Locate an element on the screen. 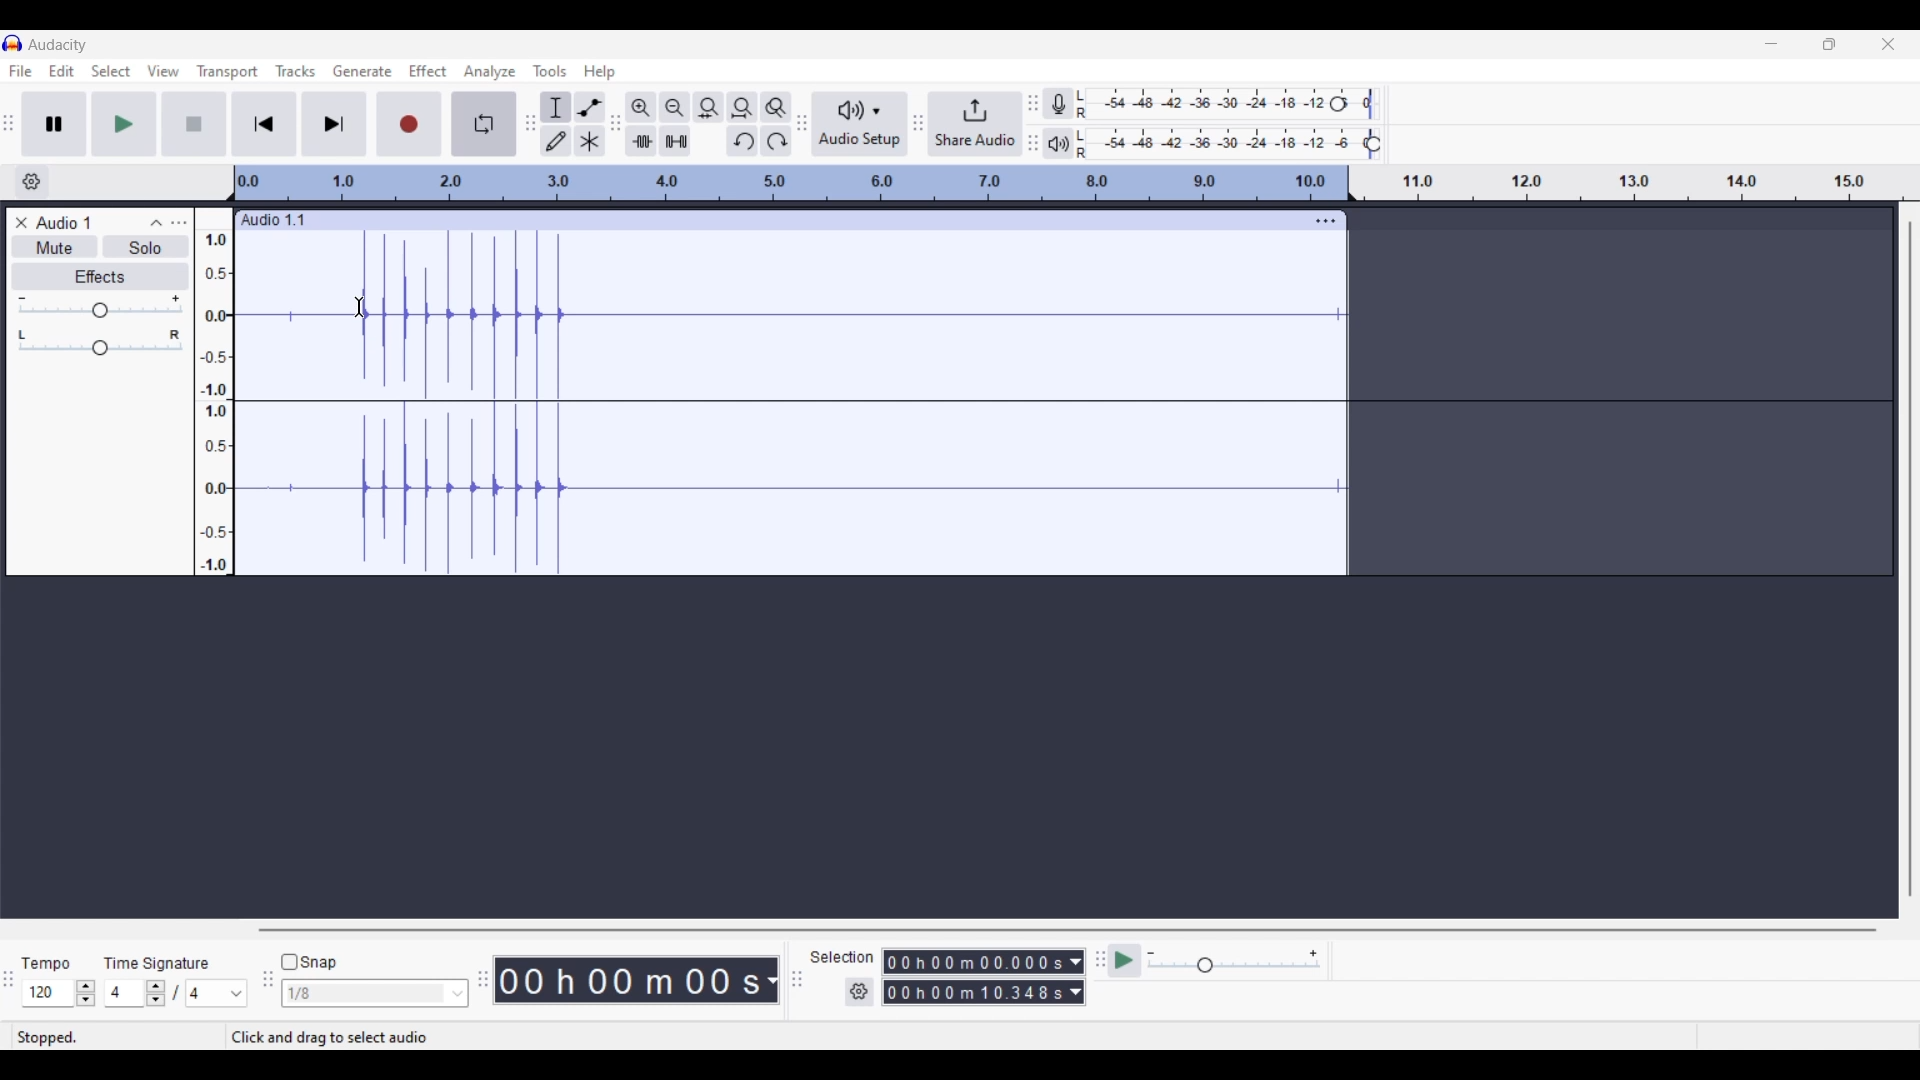 Image resolution: width=1920 pixels, height=1080 pixels. Measurement options for duration is located at coordinates (770, 981).